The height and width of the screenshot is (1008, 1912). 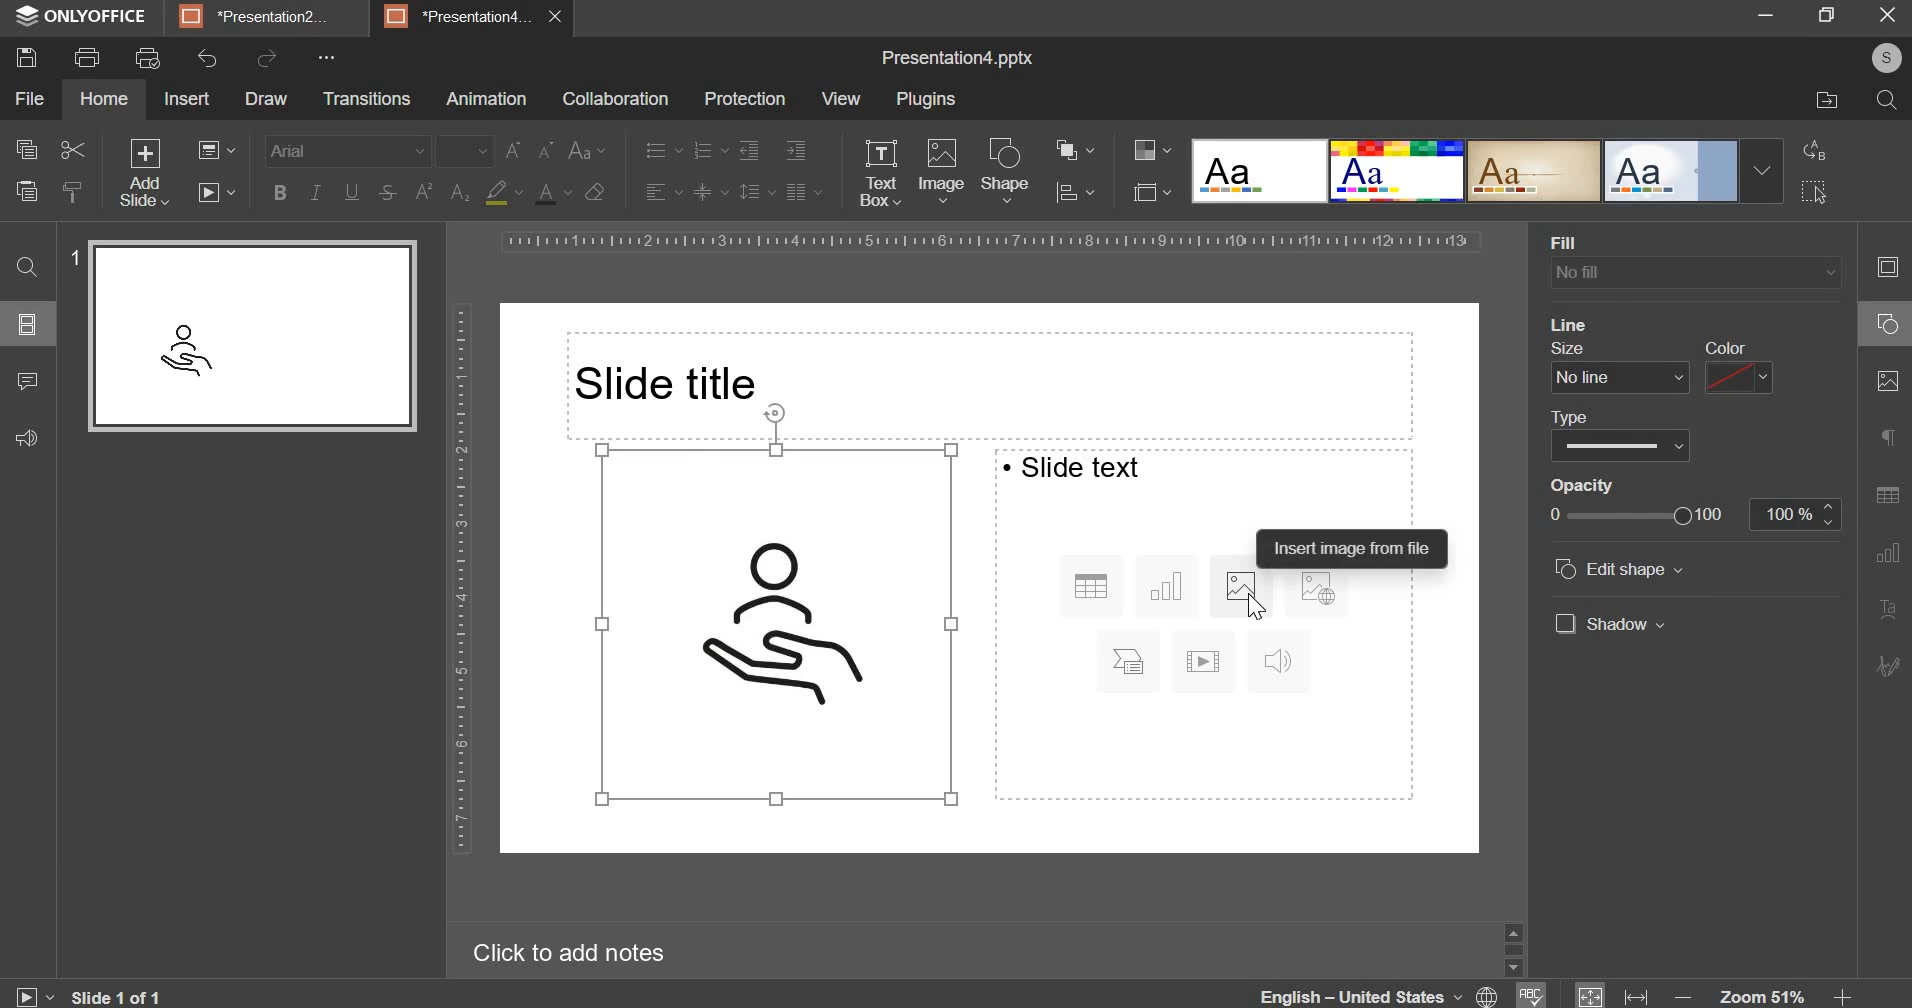 What do you see at coordinates (224, 154) in the screenshot?
I see `change slide layout` at bounding box center [224, 154].